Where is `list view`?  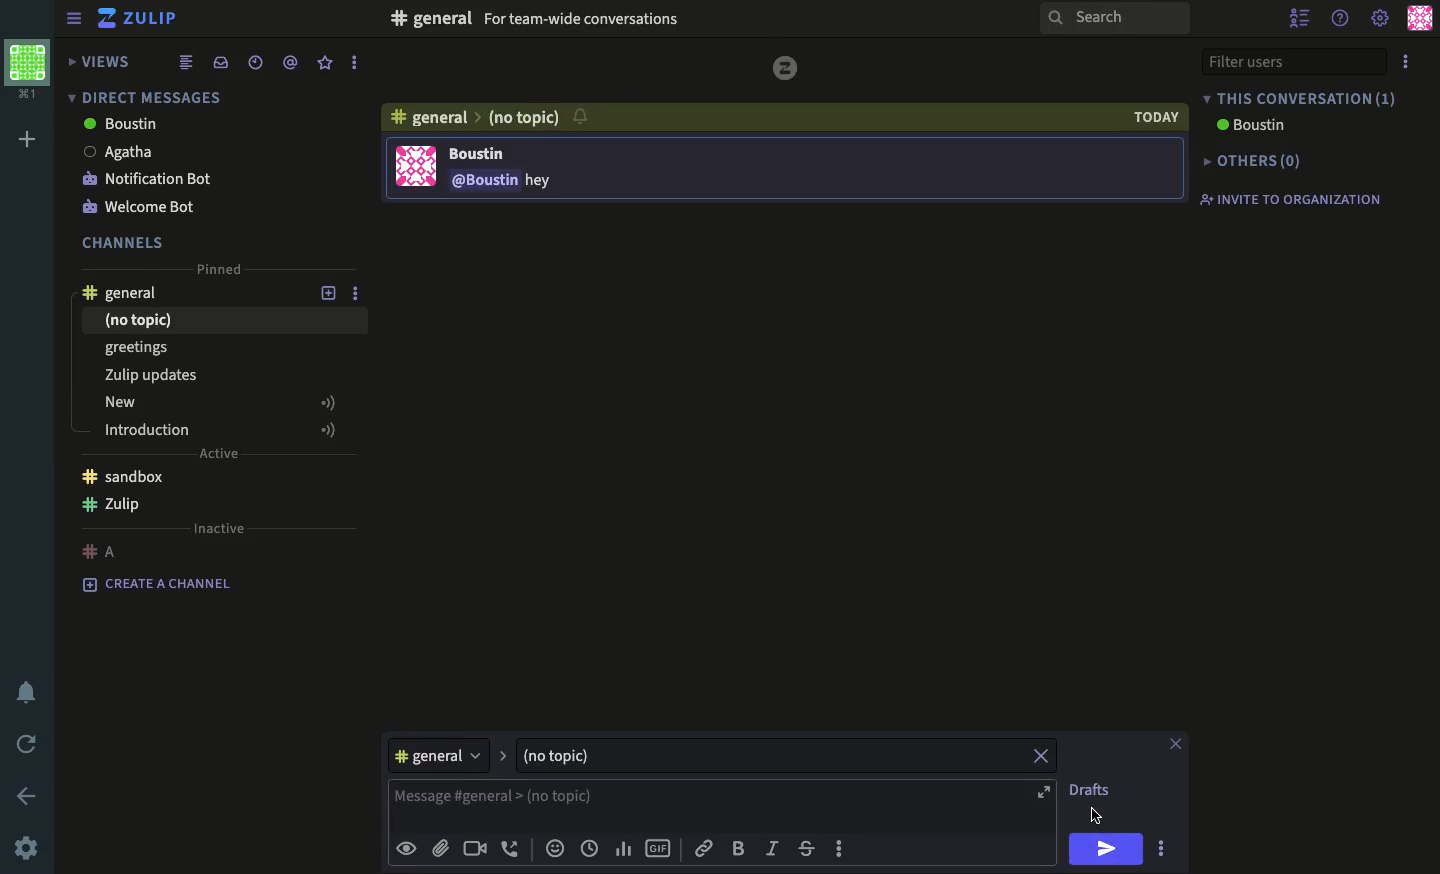
list view is located at coordinates (185, 61).